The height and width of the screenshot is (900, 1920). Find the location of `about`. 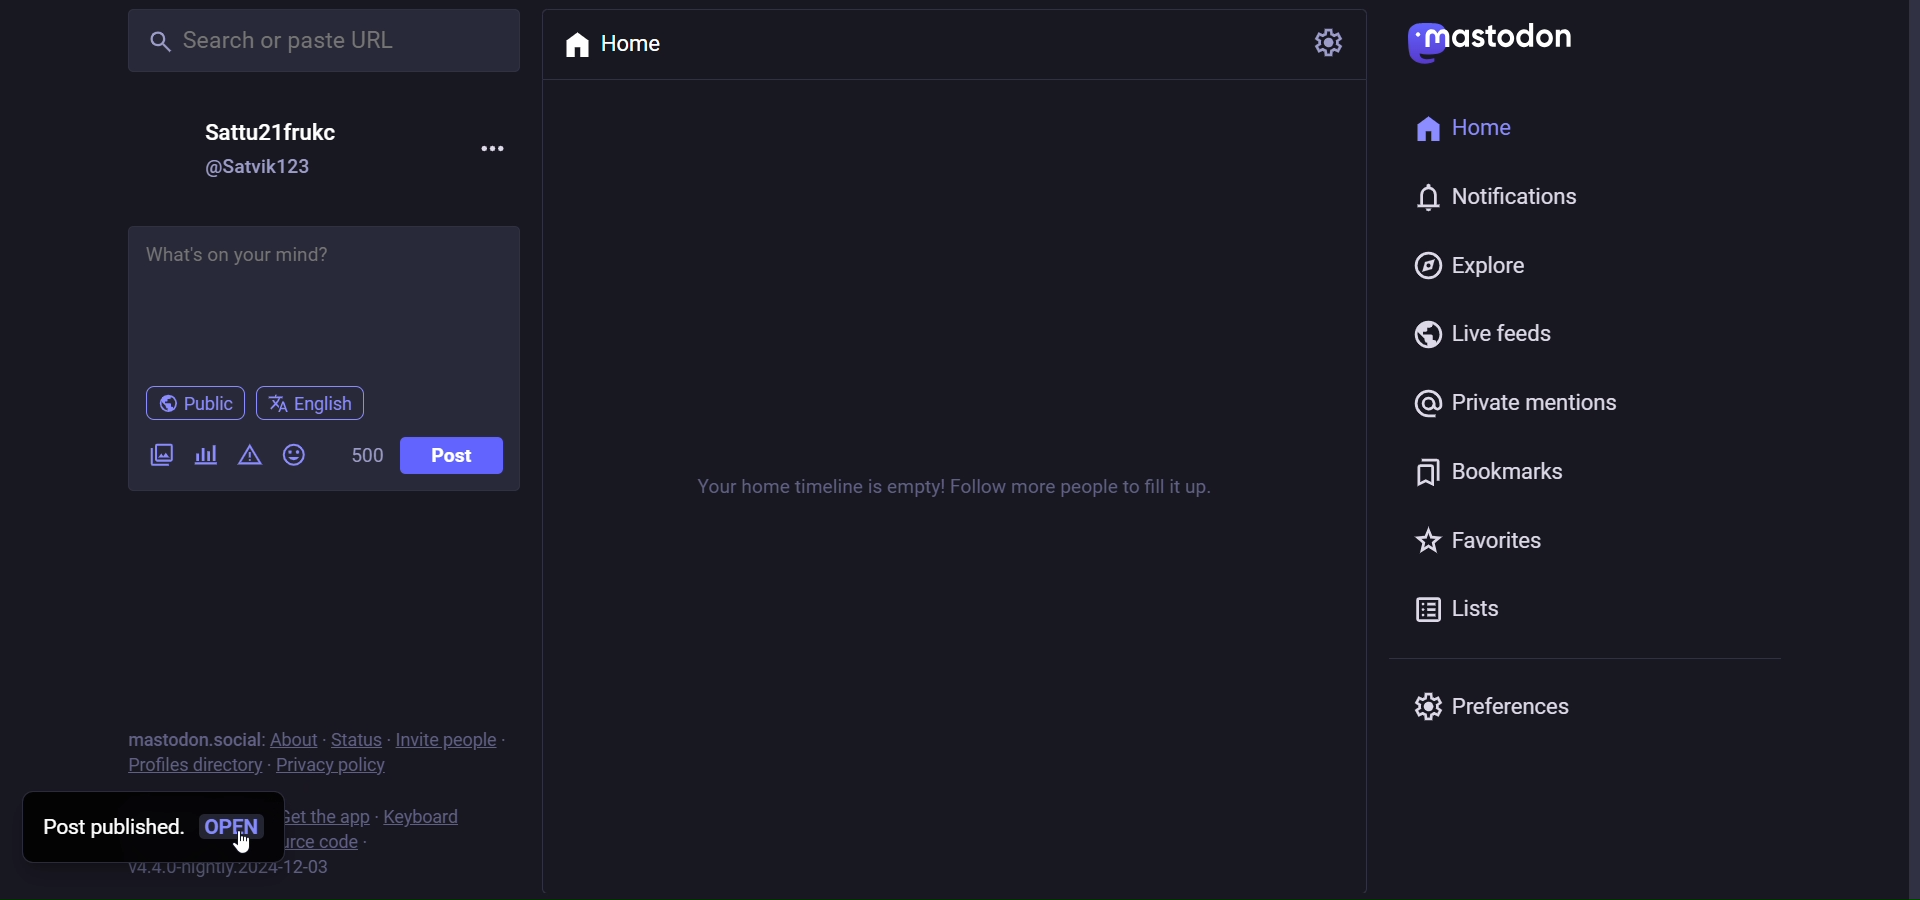

about is located at coordinates (297, 736).